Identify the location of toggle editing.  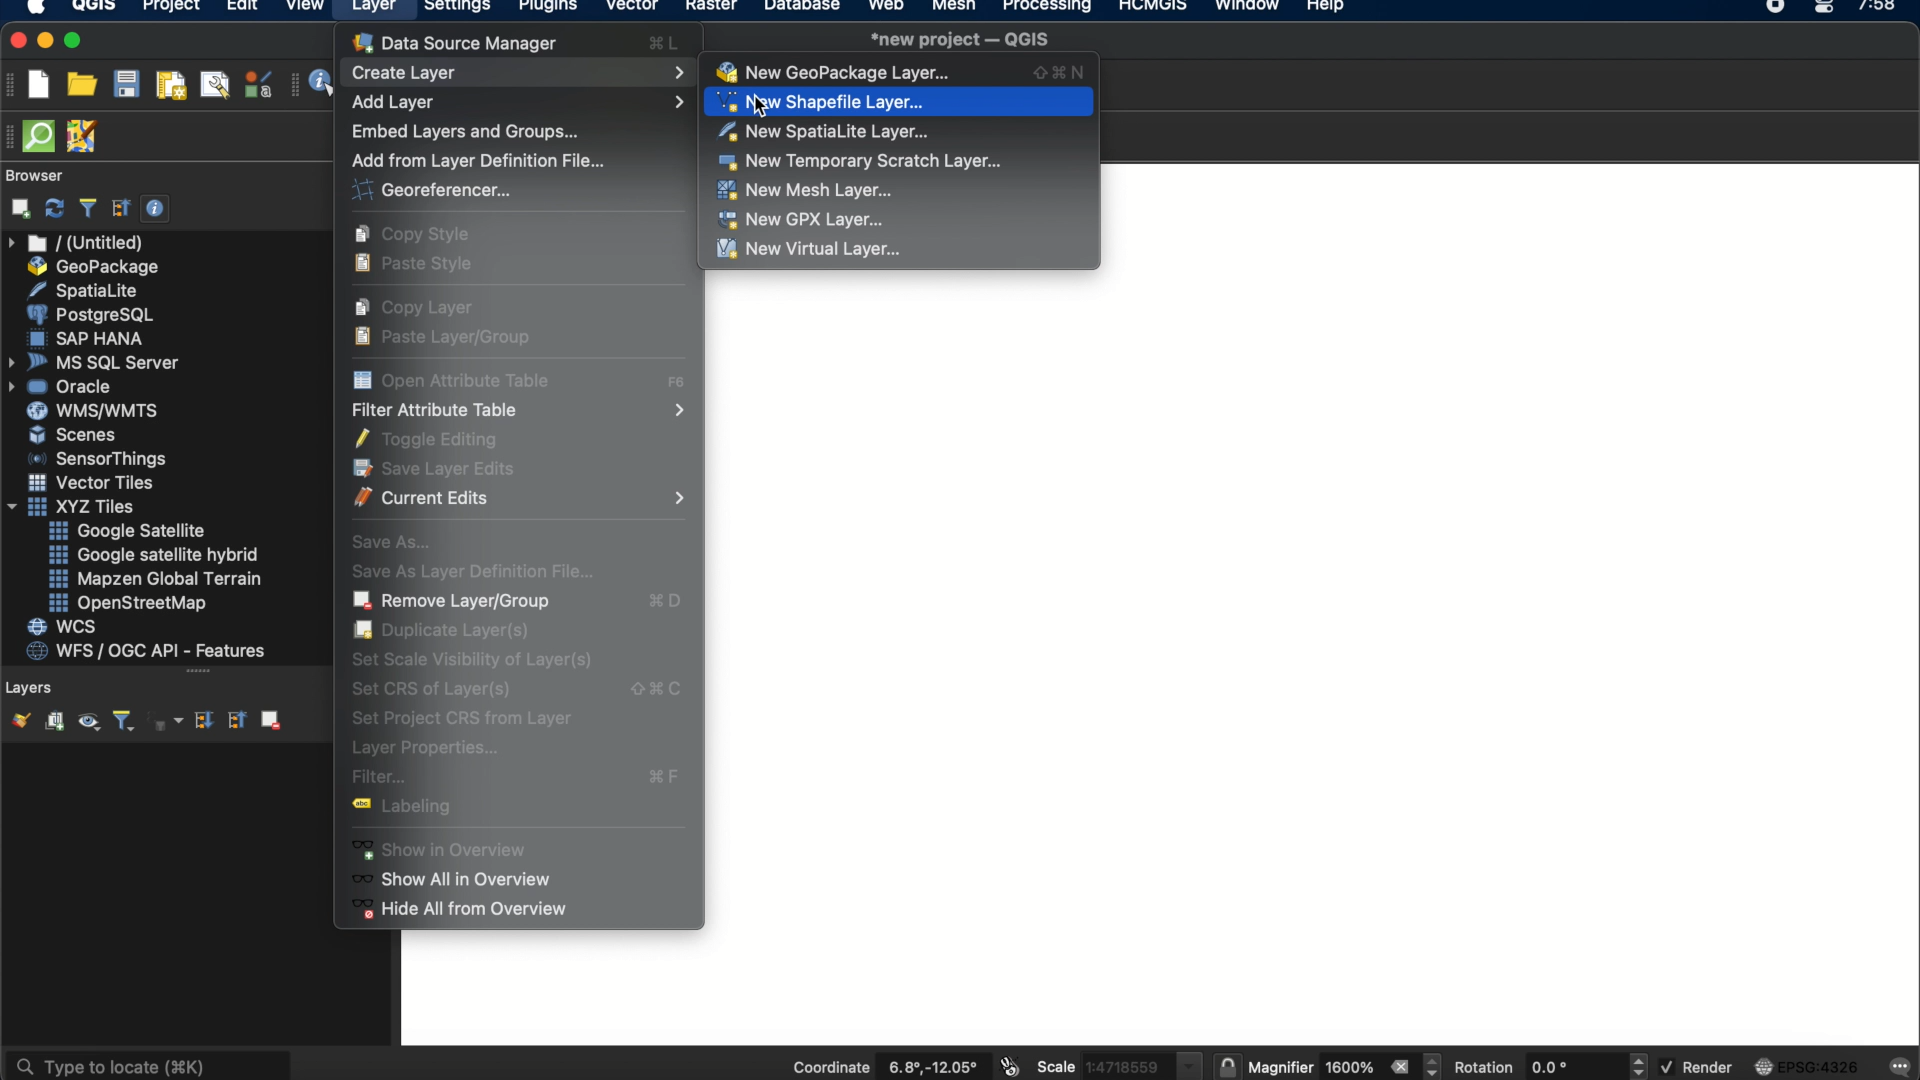
(425, 438).